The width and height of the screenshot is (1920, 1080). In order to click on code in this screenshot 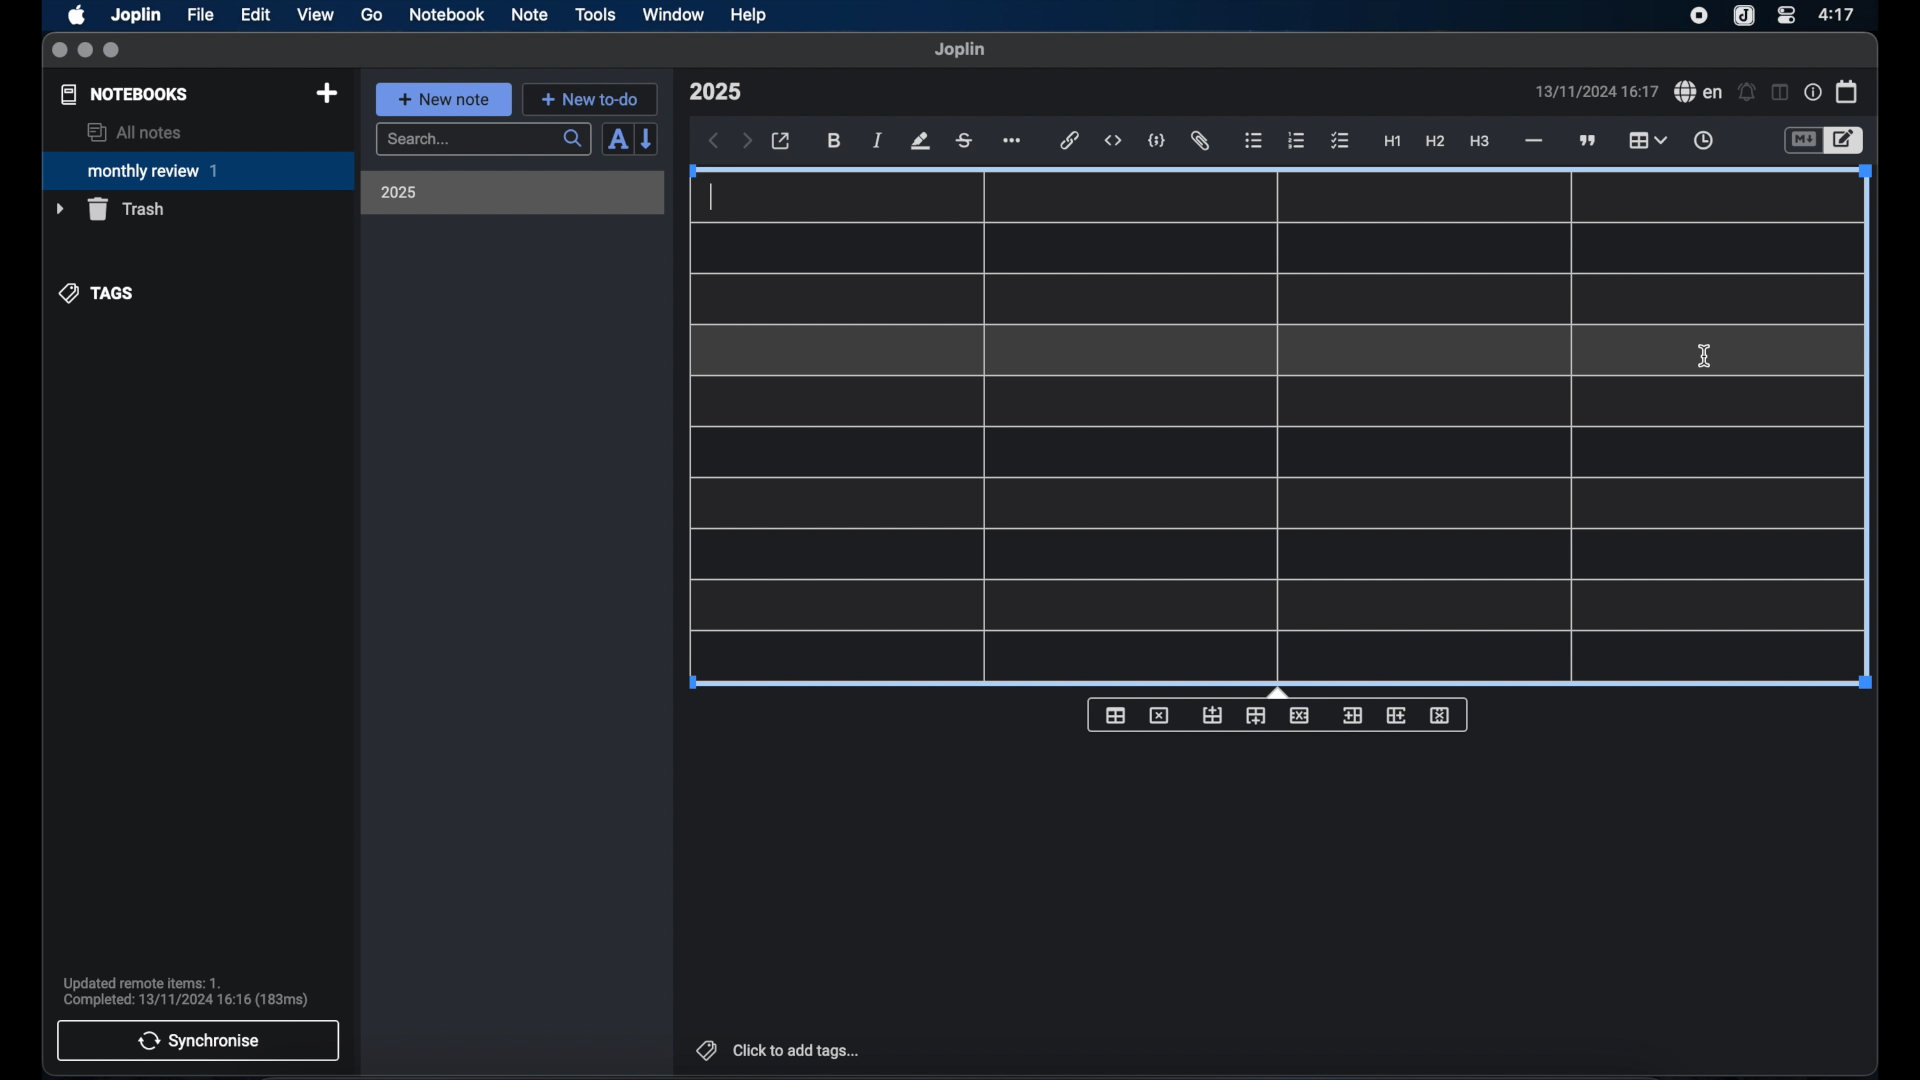, I will do `click(1157, 142)`.